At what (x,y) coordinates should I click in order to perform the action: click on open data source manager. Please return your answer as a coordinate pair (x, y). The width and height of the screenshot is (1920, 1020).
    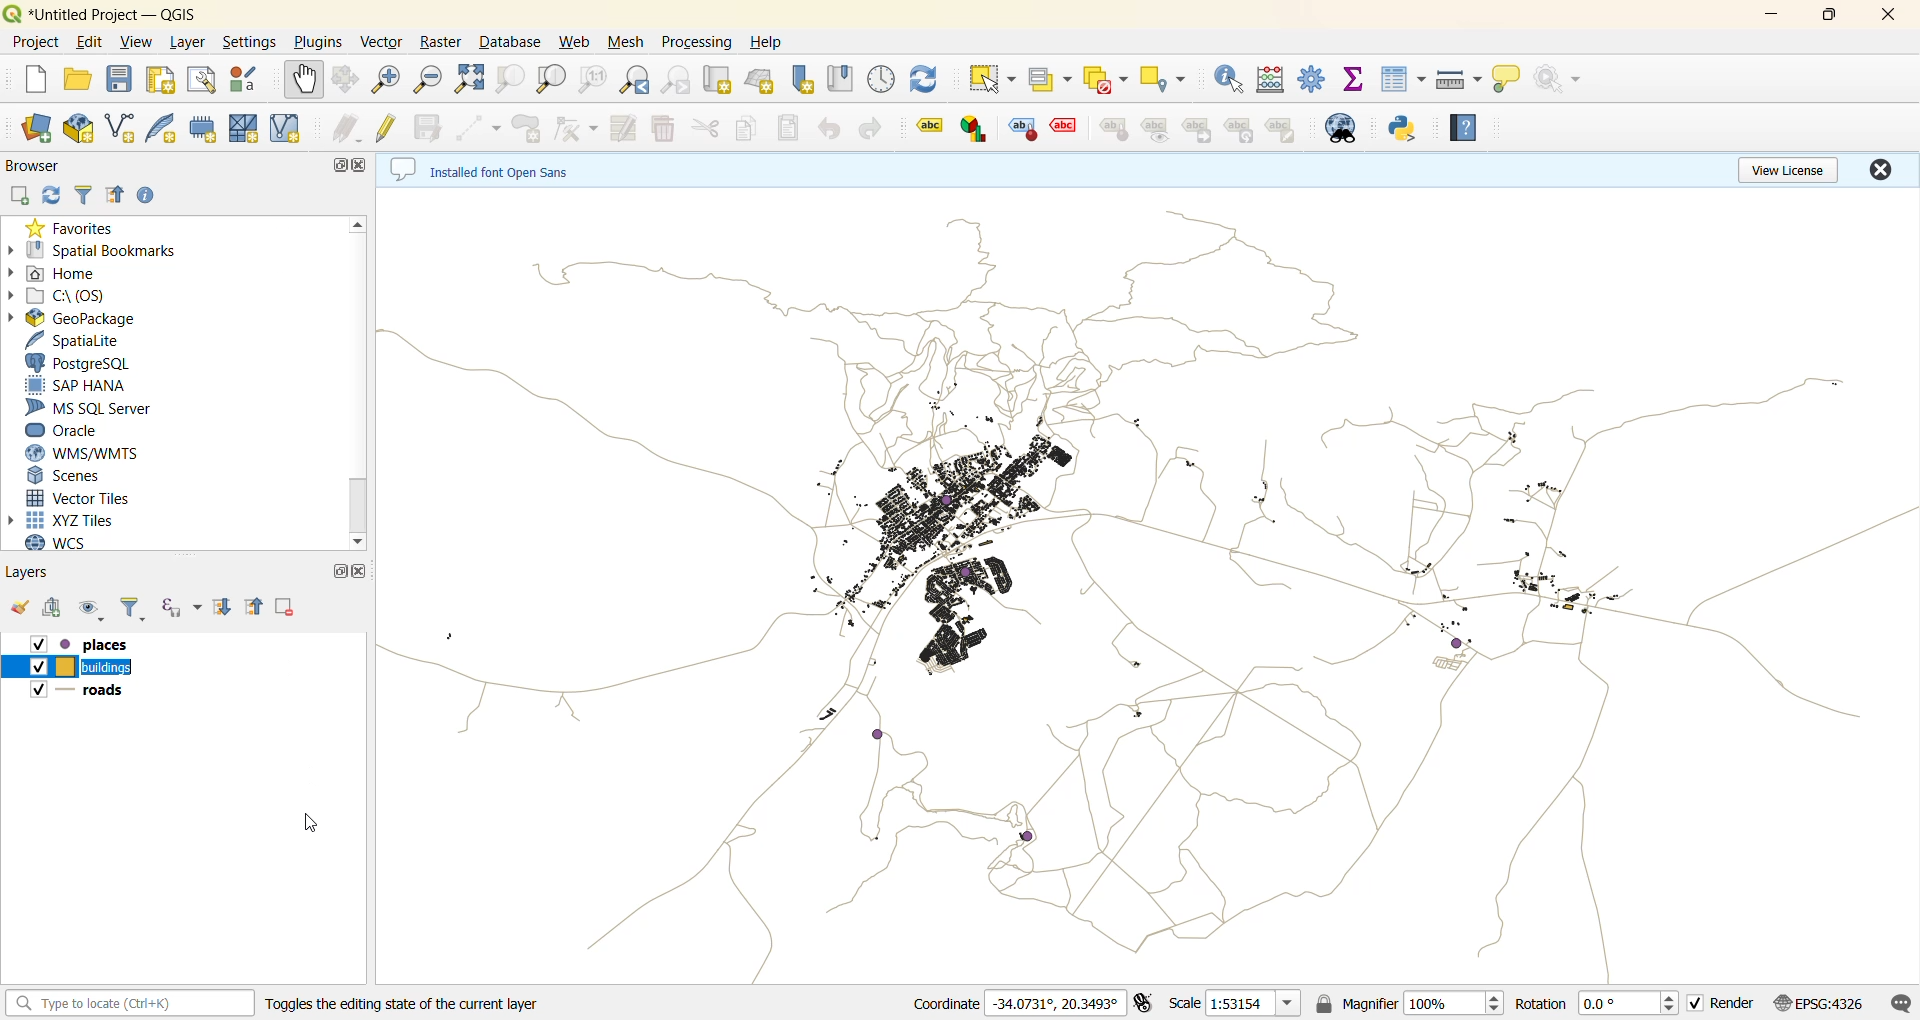
    Looking at the image, I should click on (33, 128).